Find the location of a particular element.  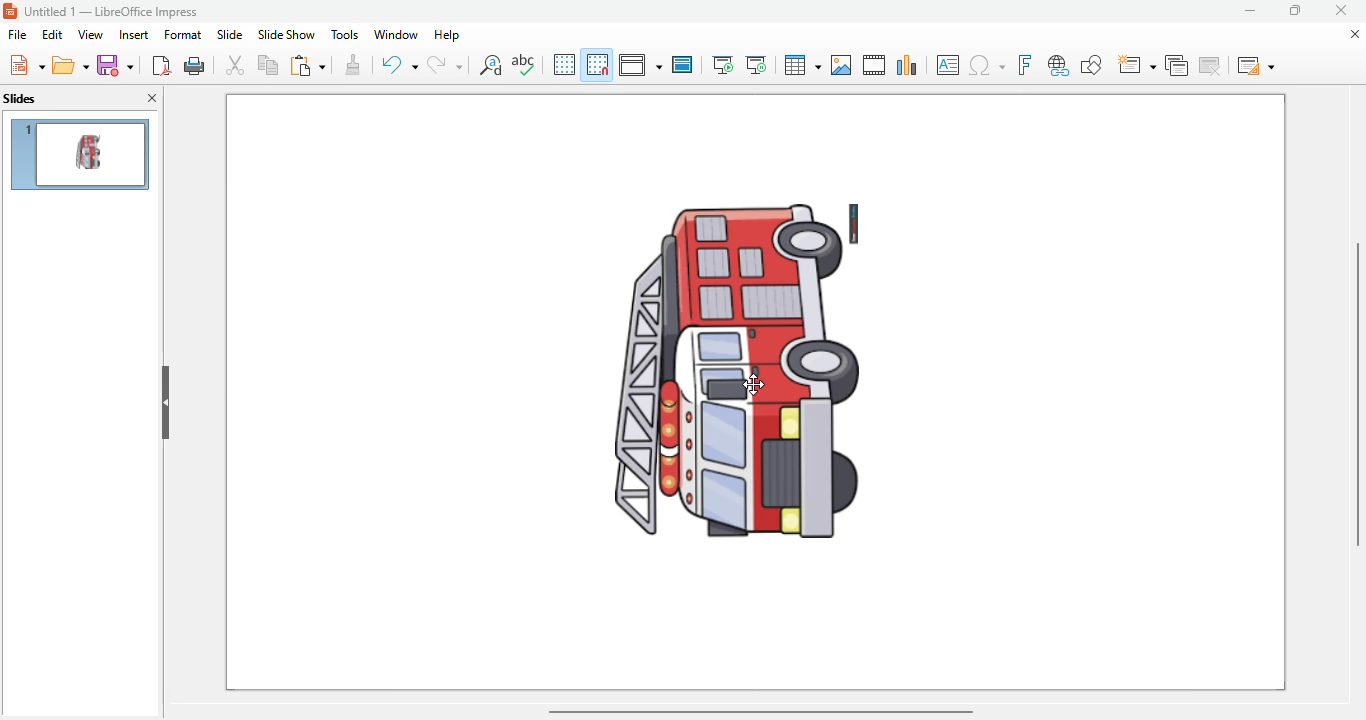

open is located at coordinates (71, 66).